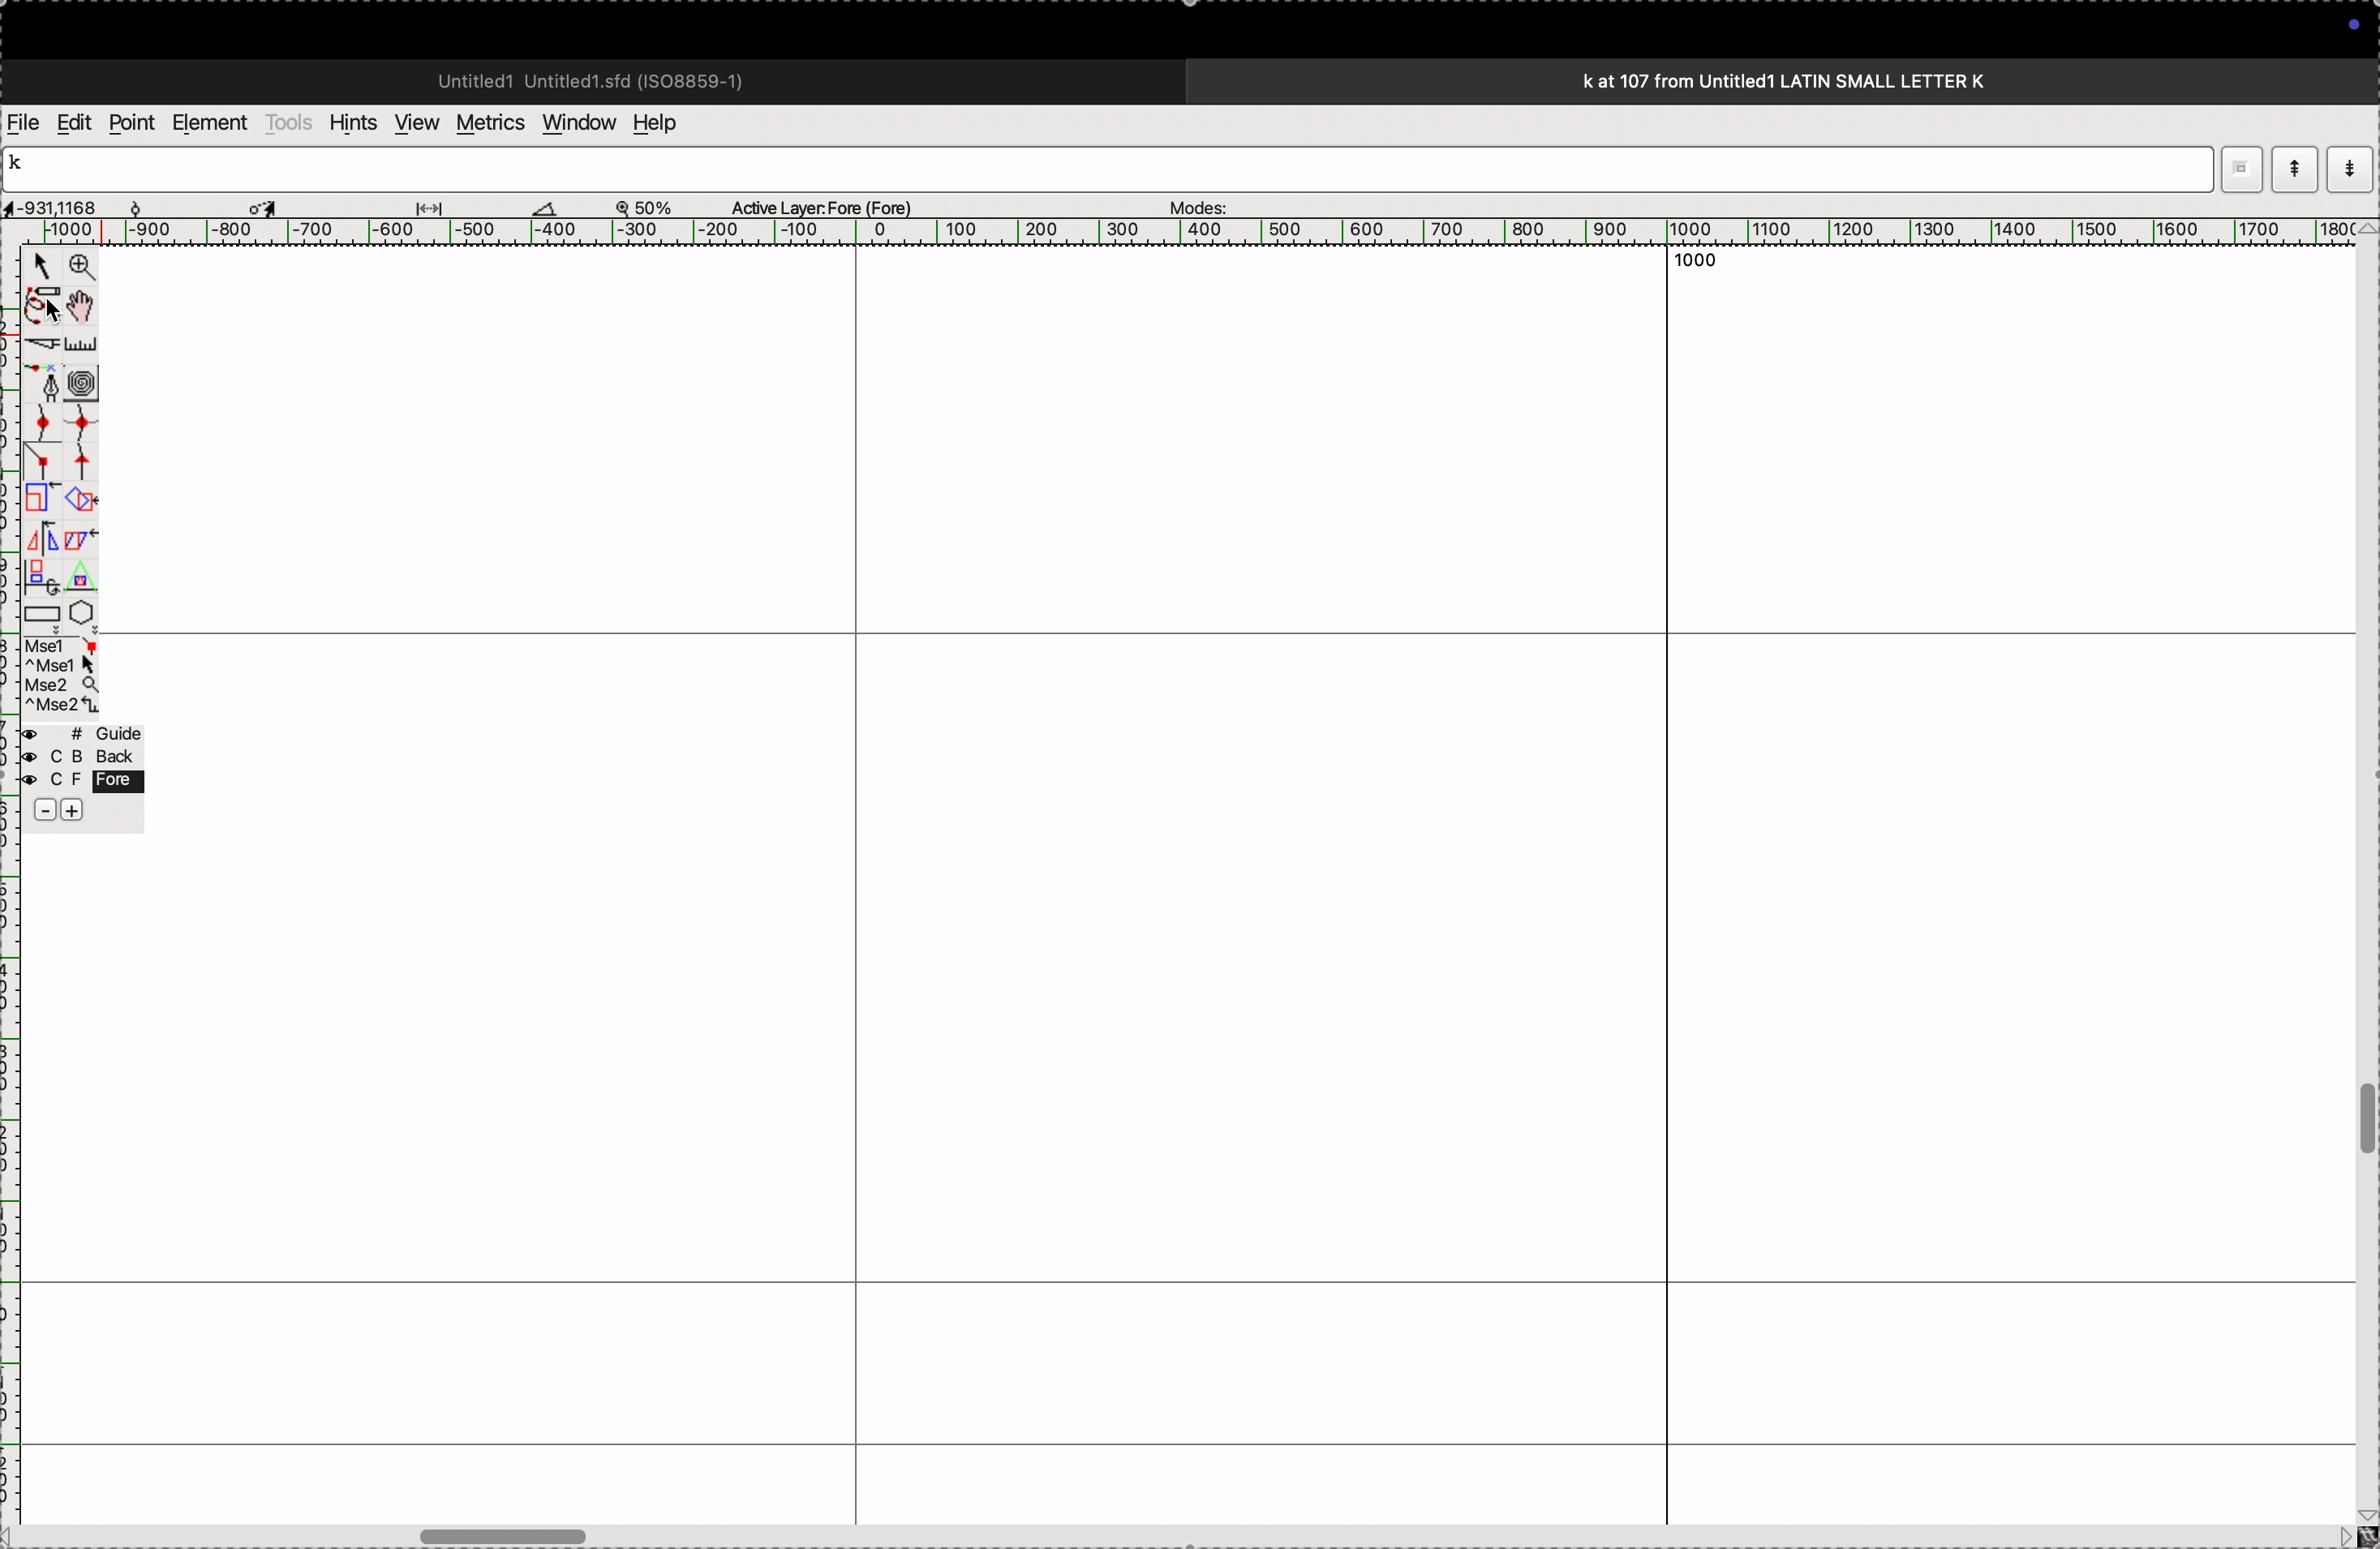 The image size is (2380, 1549). Describe the element at coordinates (1699, 264) in the screenshot. I see `1000` at that location.